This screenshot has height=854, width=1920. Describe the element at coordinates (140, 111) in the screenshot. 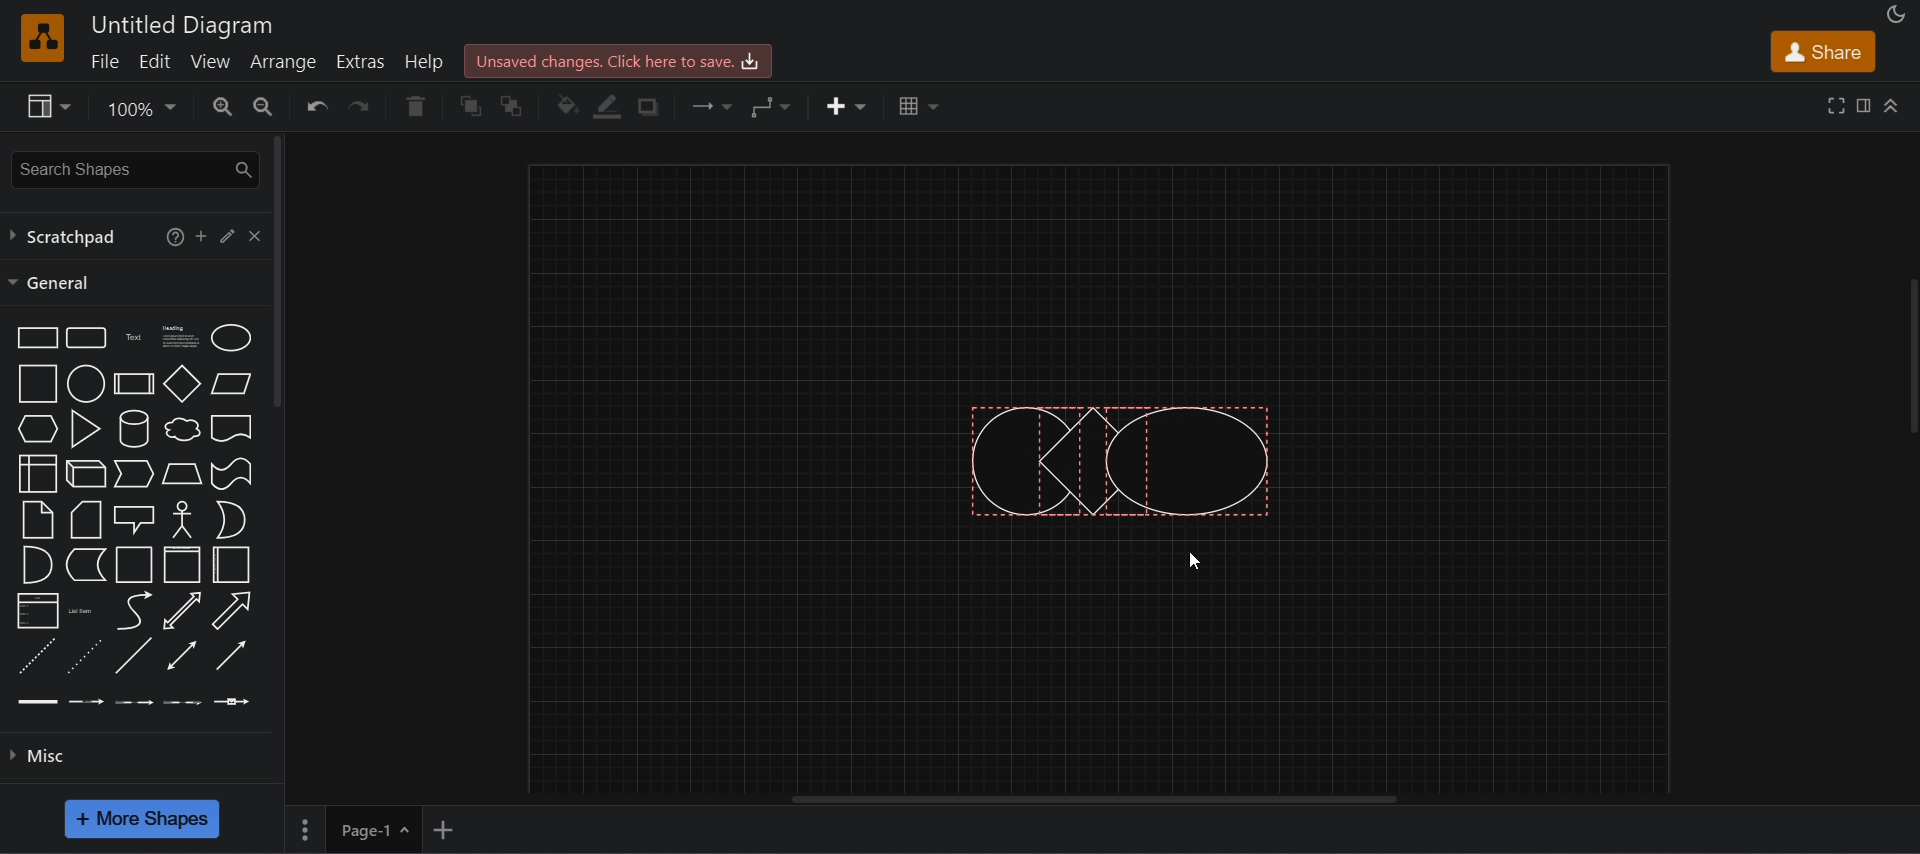

I see `zoom` at that location.